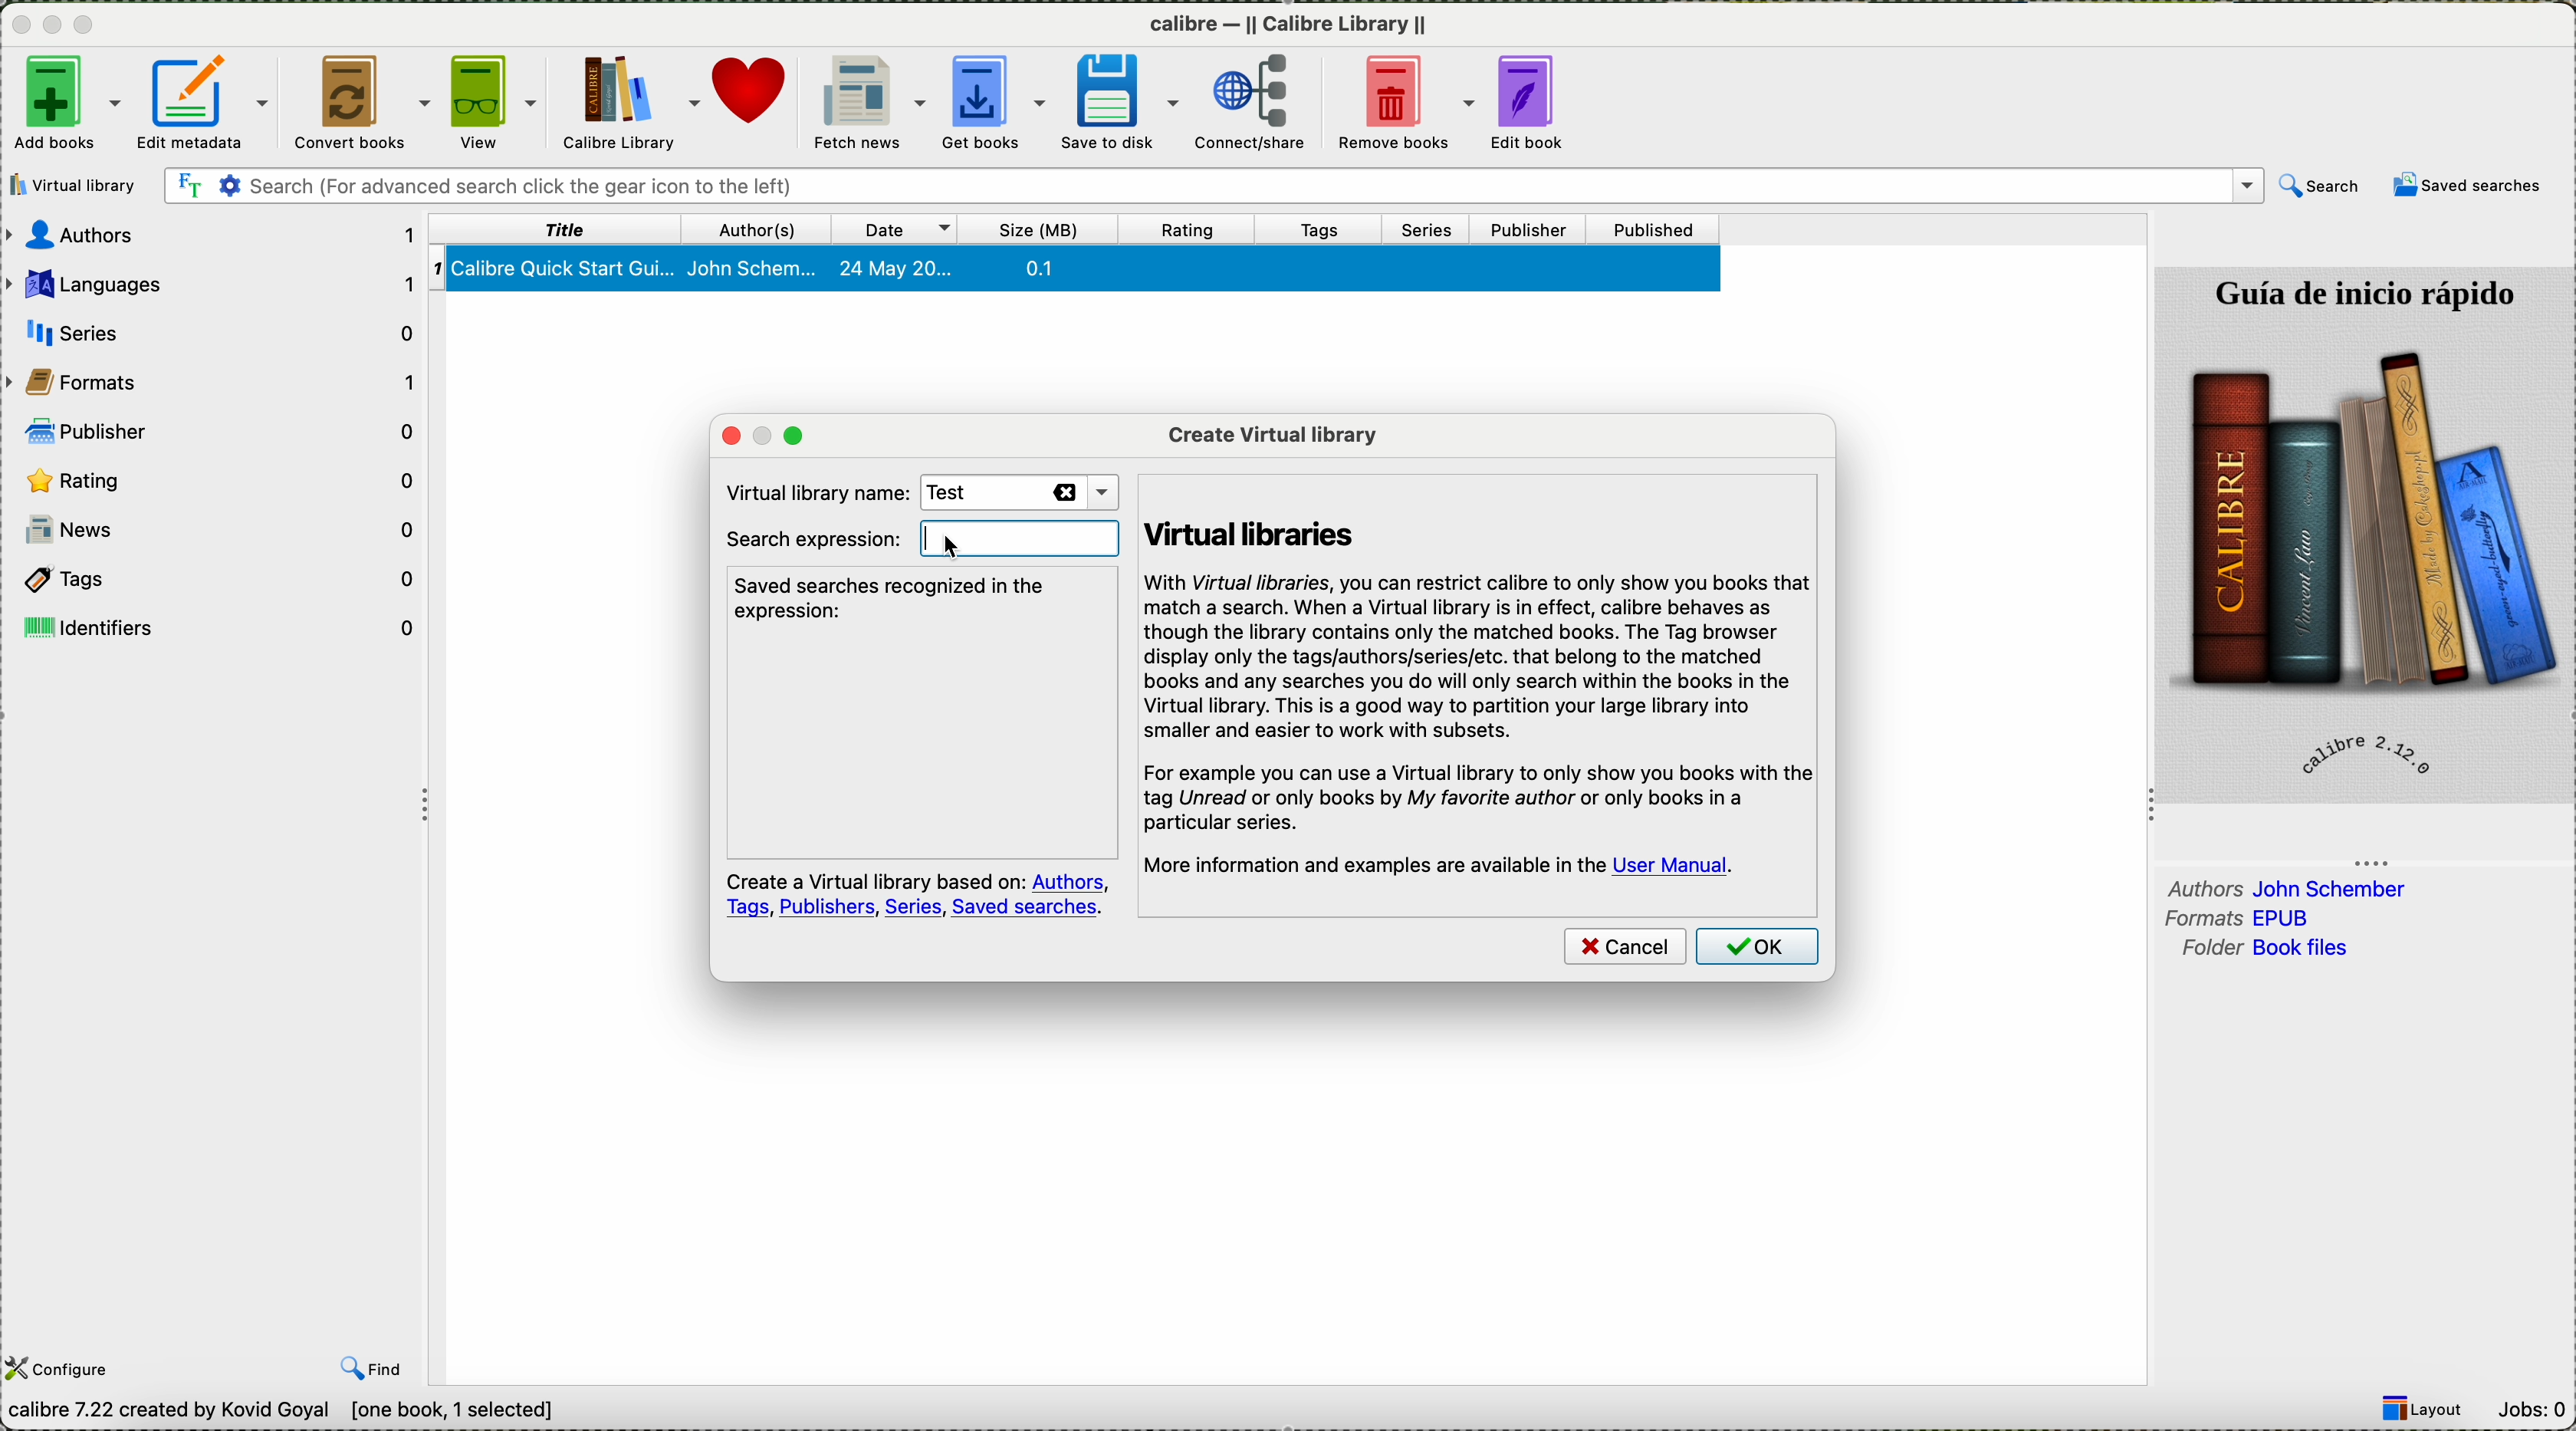 The height and width of the screenshot is (1431, 2576). What do you see at coordinates (918, 896) in the screenshot?
I see `note` at bounding box center [918, 896].